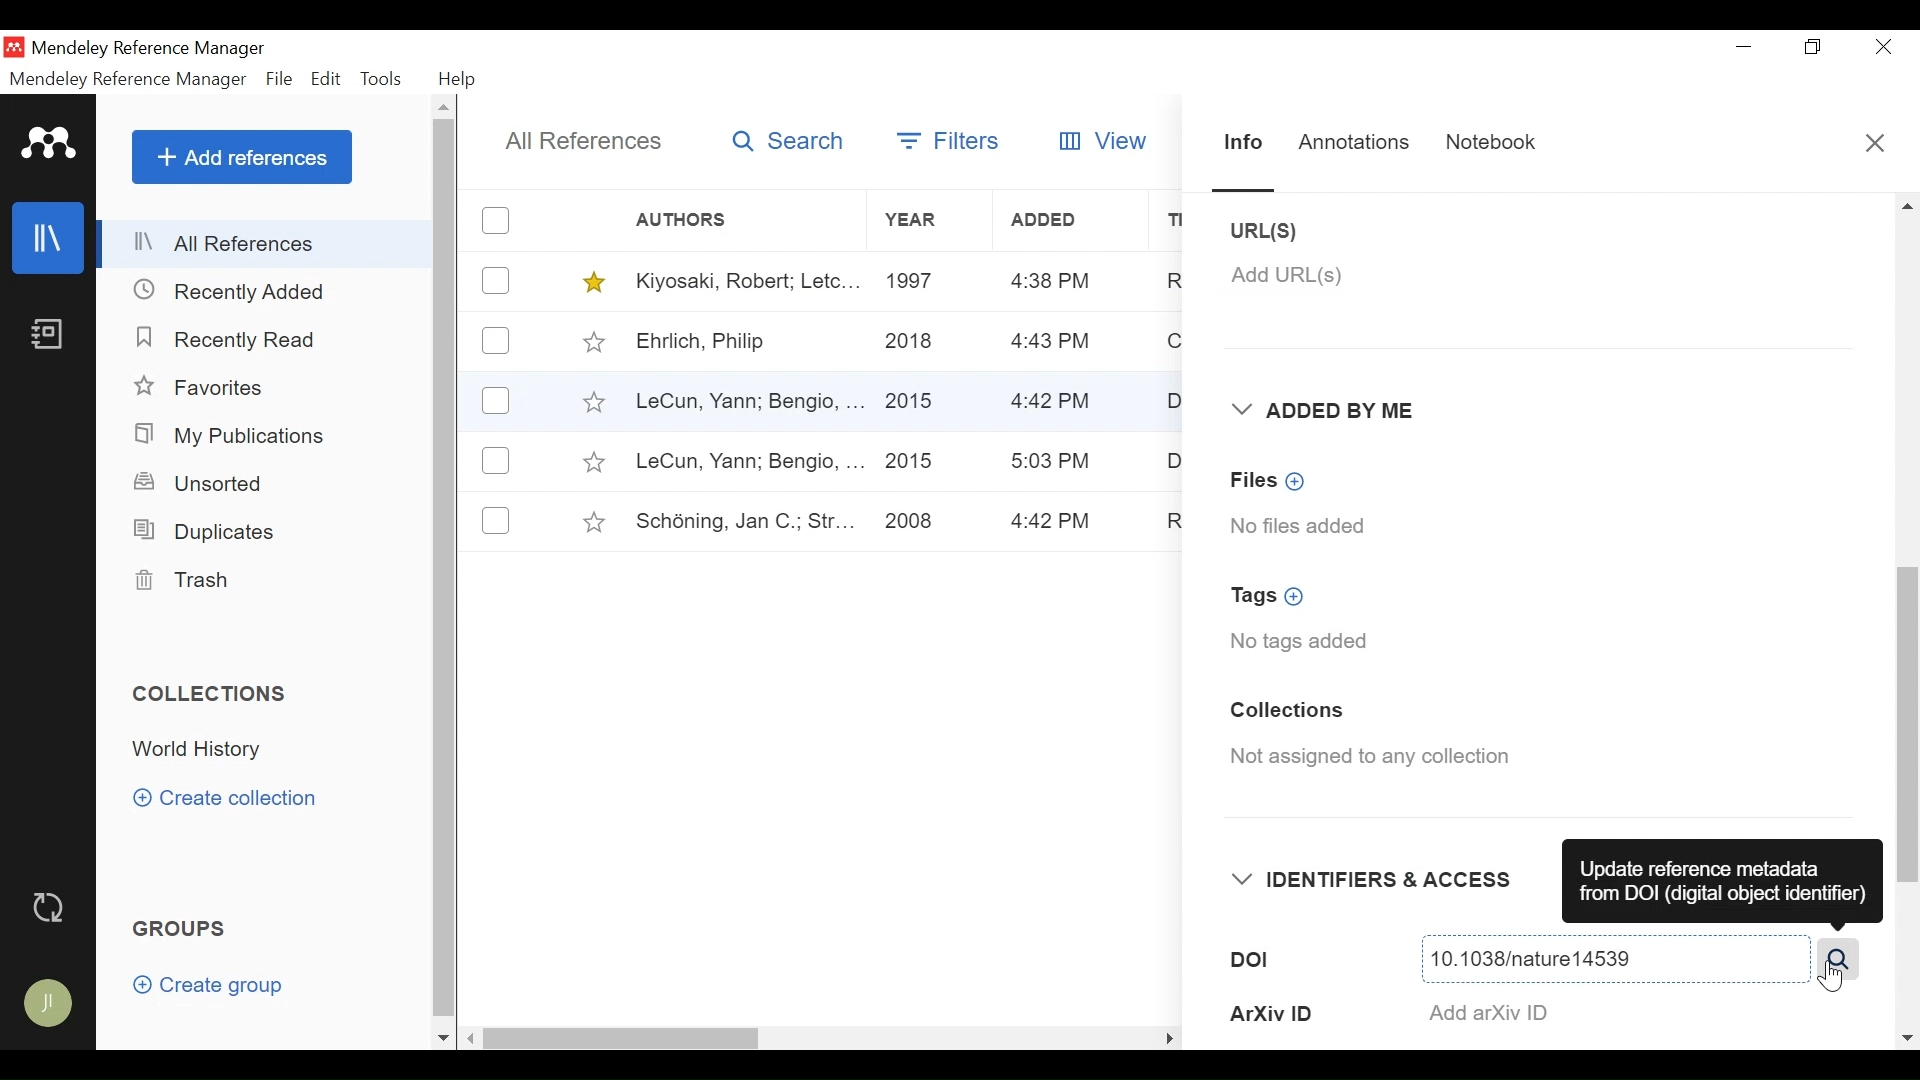 Image resolution: width=1920 pixels, height=1080 pixels. What do you see at coordinates (748, 462) in the screenshot?
I see `LeCun, Yann; Bengio` at bounding box center [748, 462].